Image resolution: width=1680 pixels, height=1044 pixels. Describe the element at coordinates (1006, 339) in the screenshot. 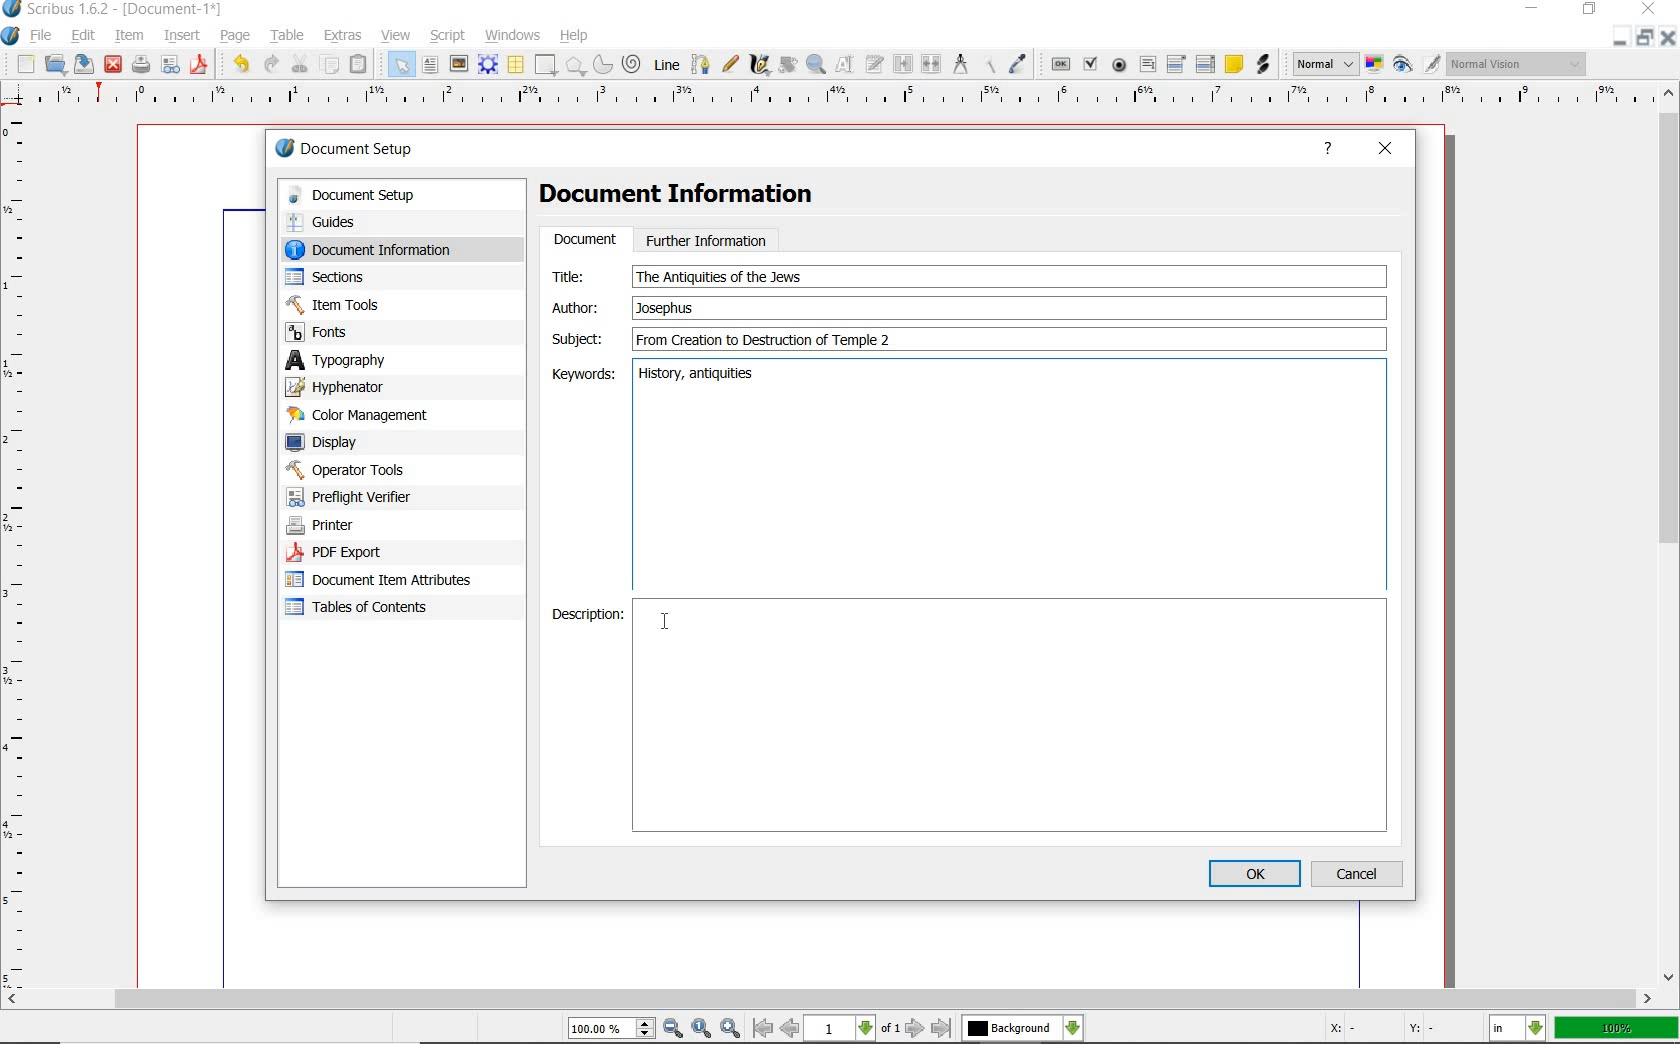

I see `subject` at that location.